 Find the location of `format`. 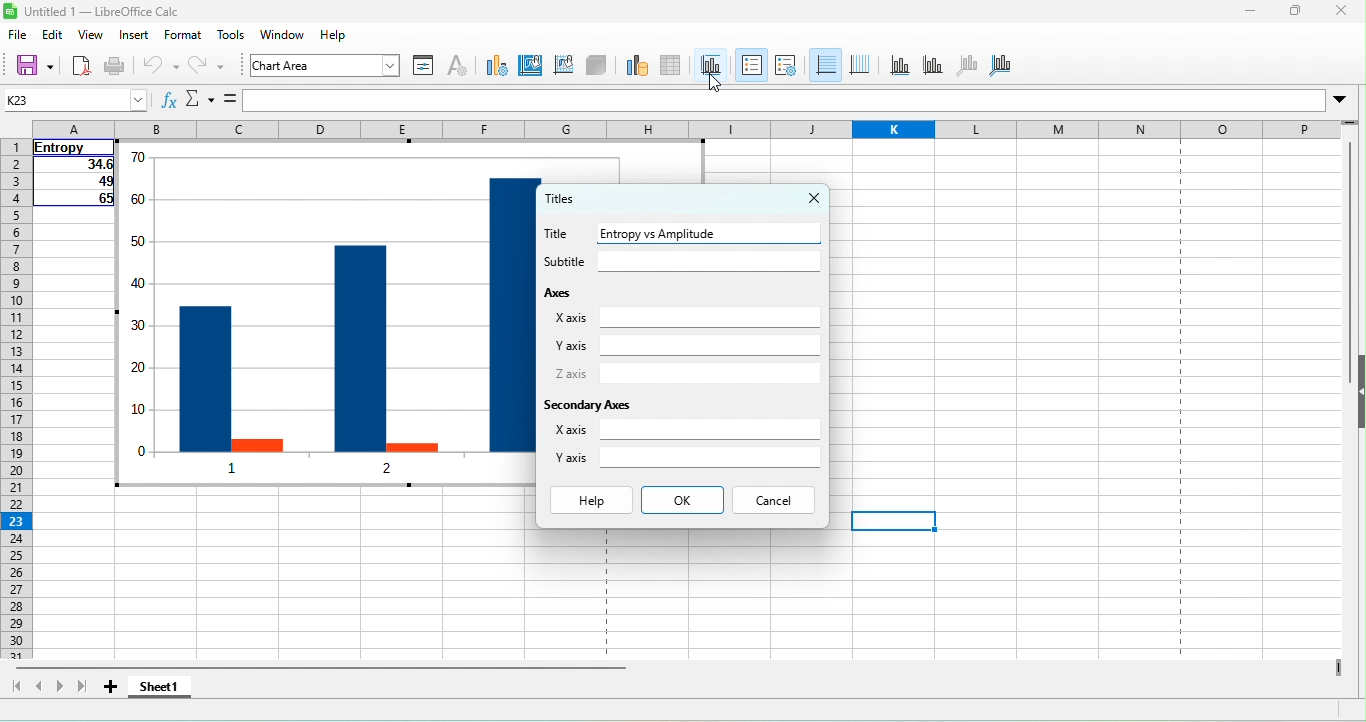

format is located at coordinates (187, 39).